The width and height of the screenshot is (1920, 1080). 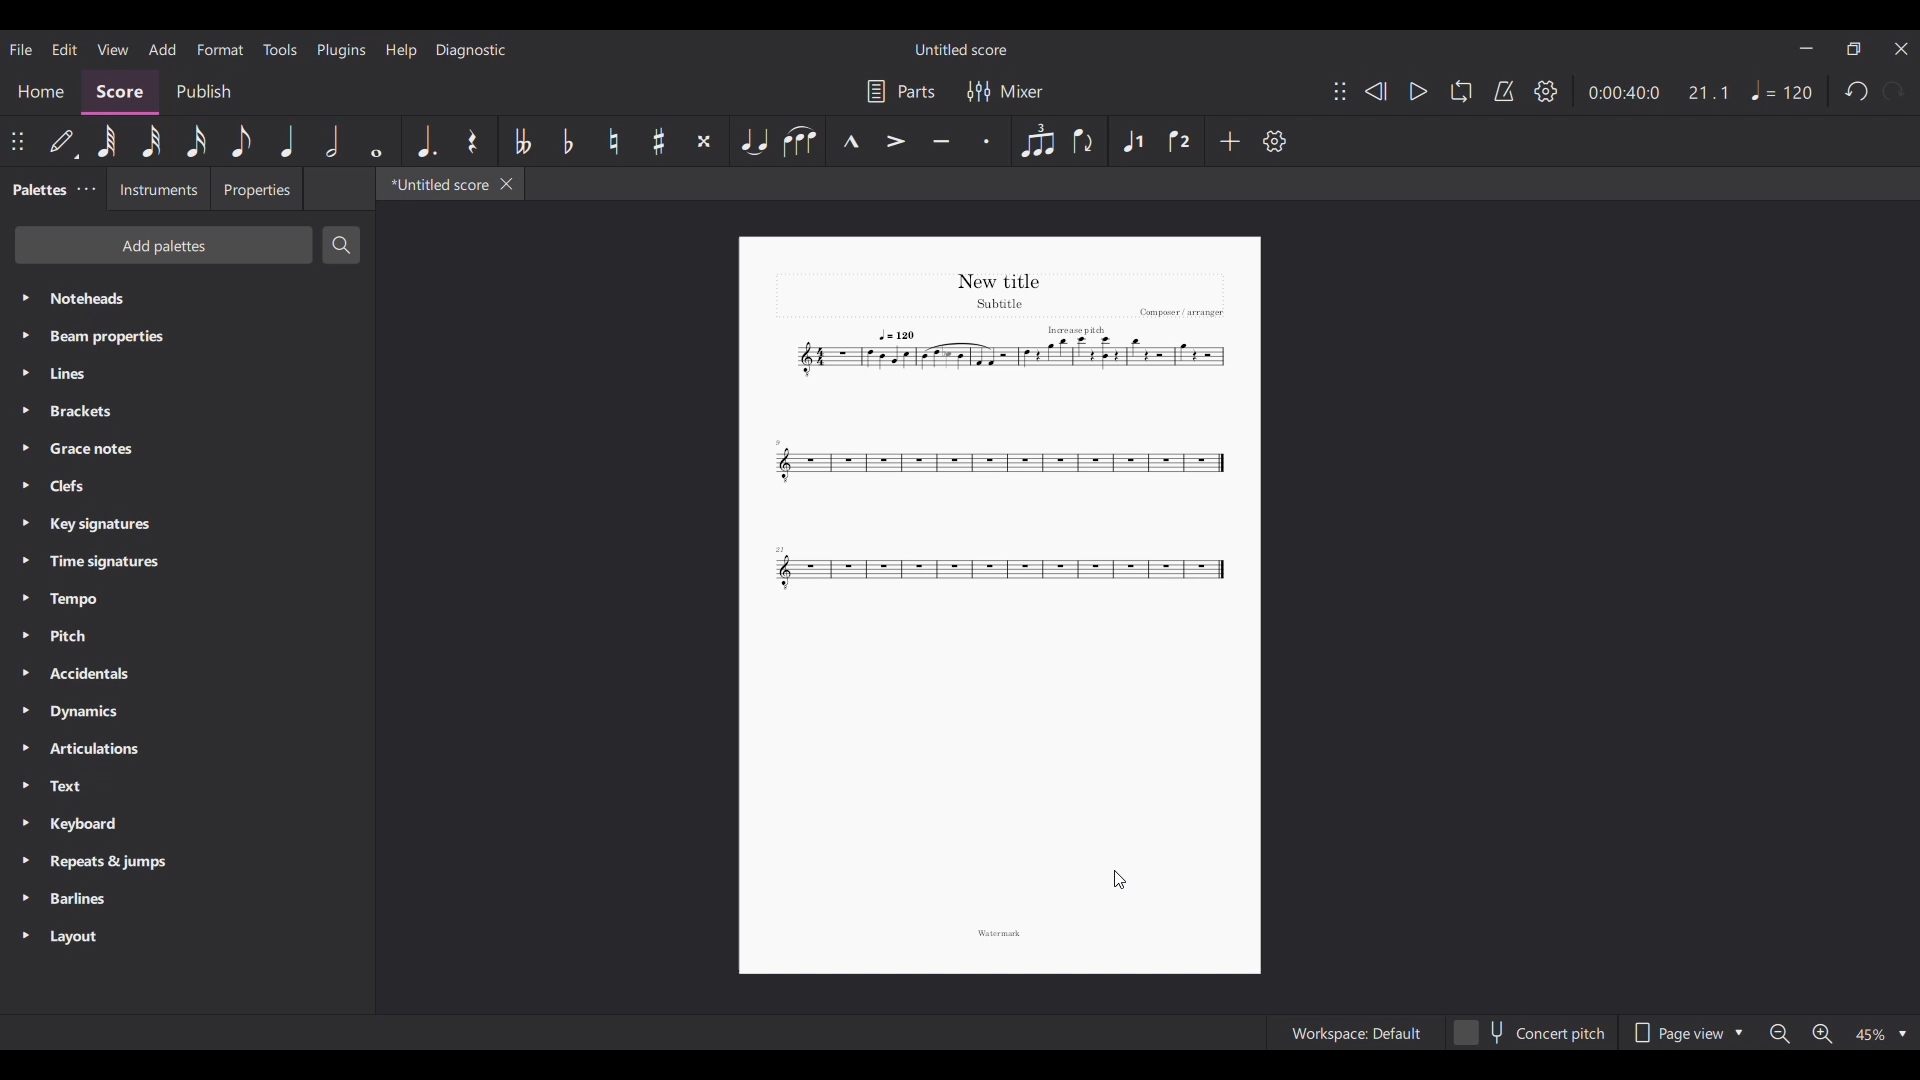 I want to click on Cursor, so click(x=1120, y=879).